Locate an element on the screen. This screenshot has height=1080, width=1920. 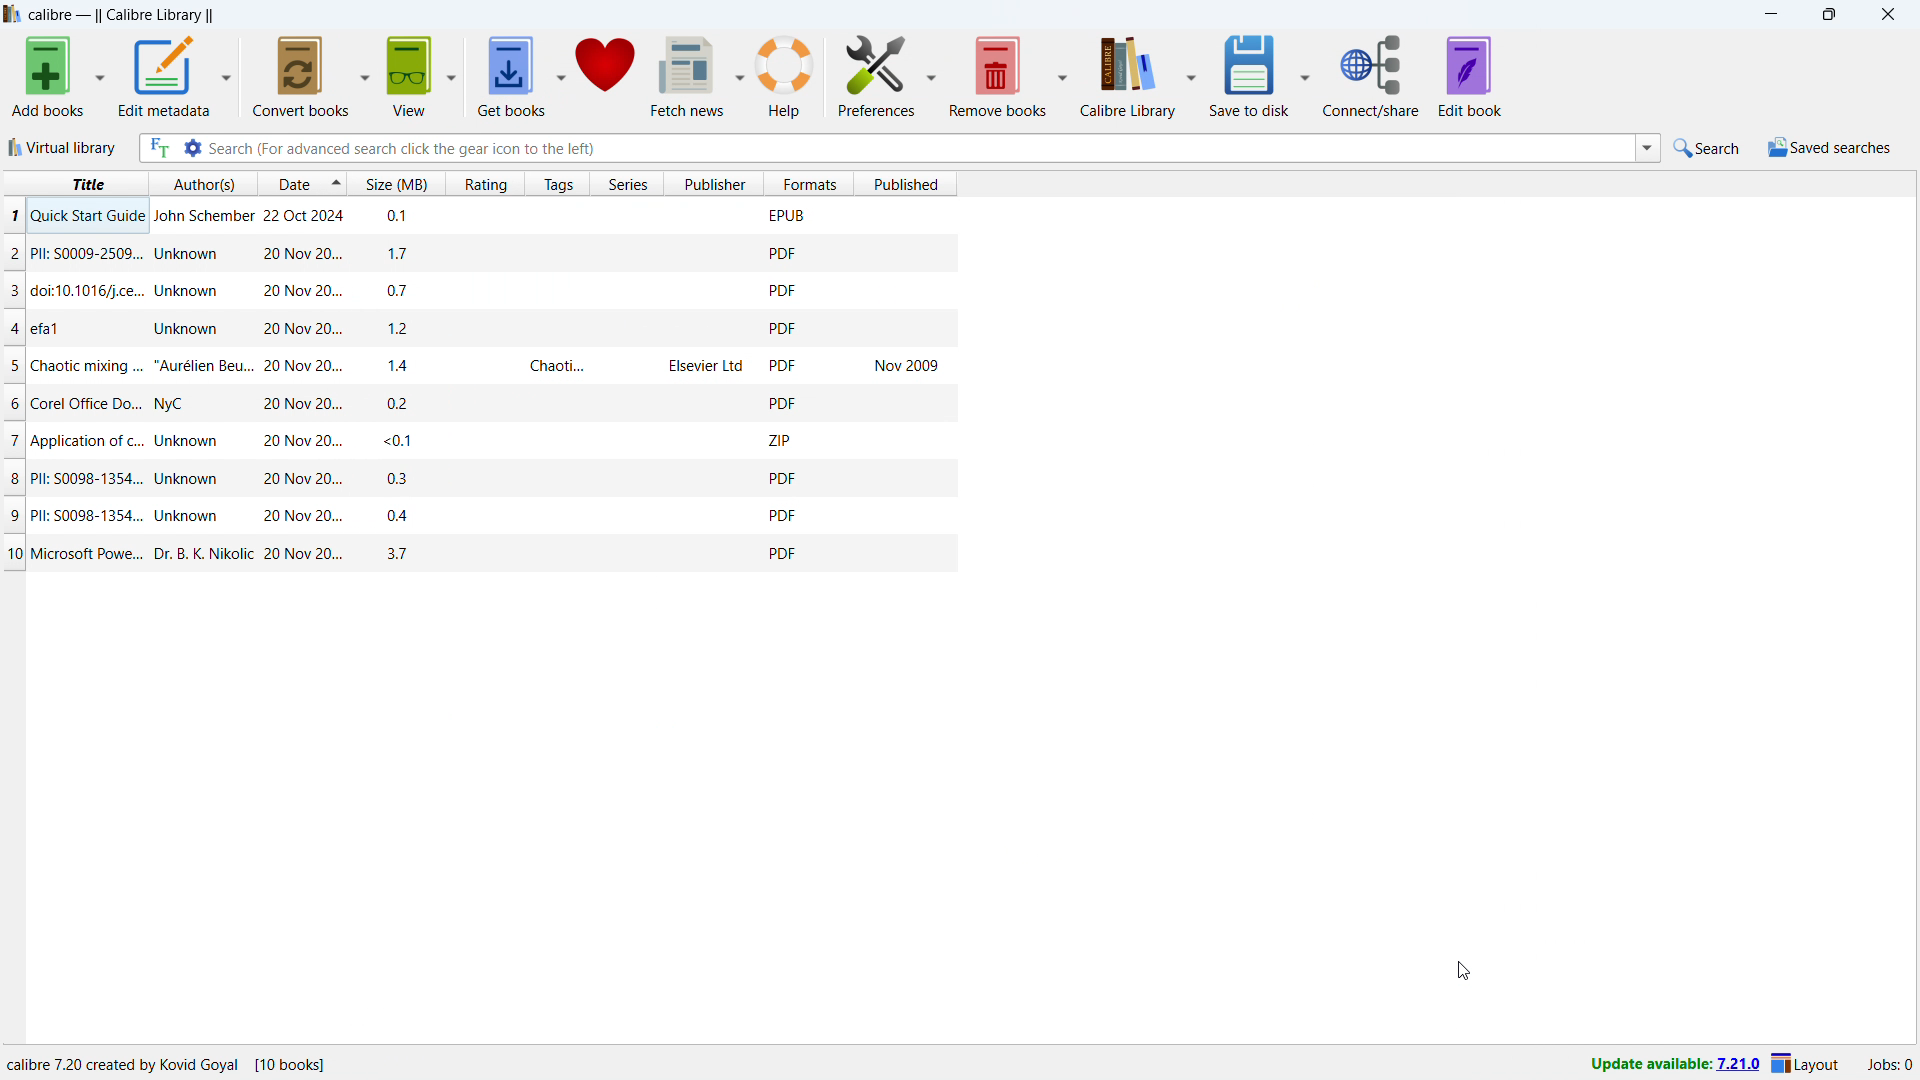
enter search string is located at coordinates (922, 149).